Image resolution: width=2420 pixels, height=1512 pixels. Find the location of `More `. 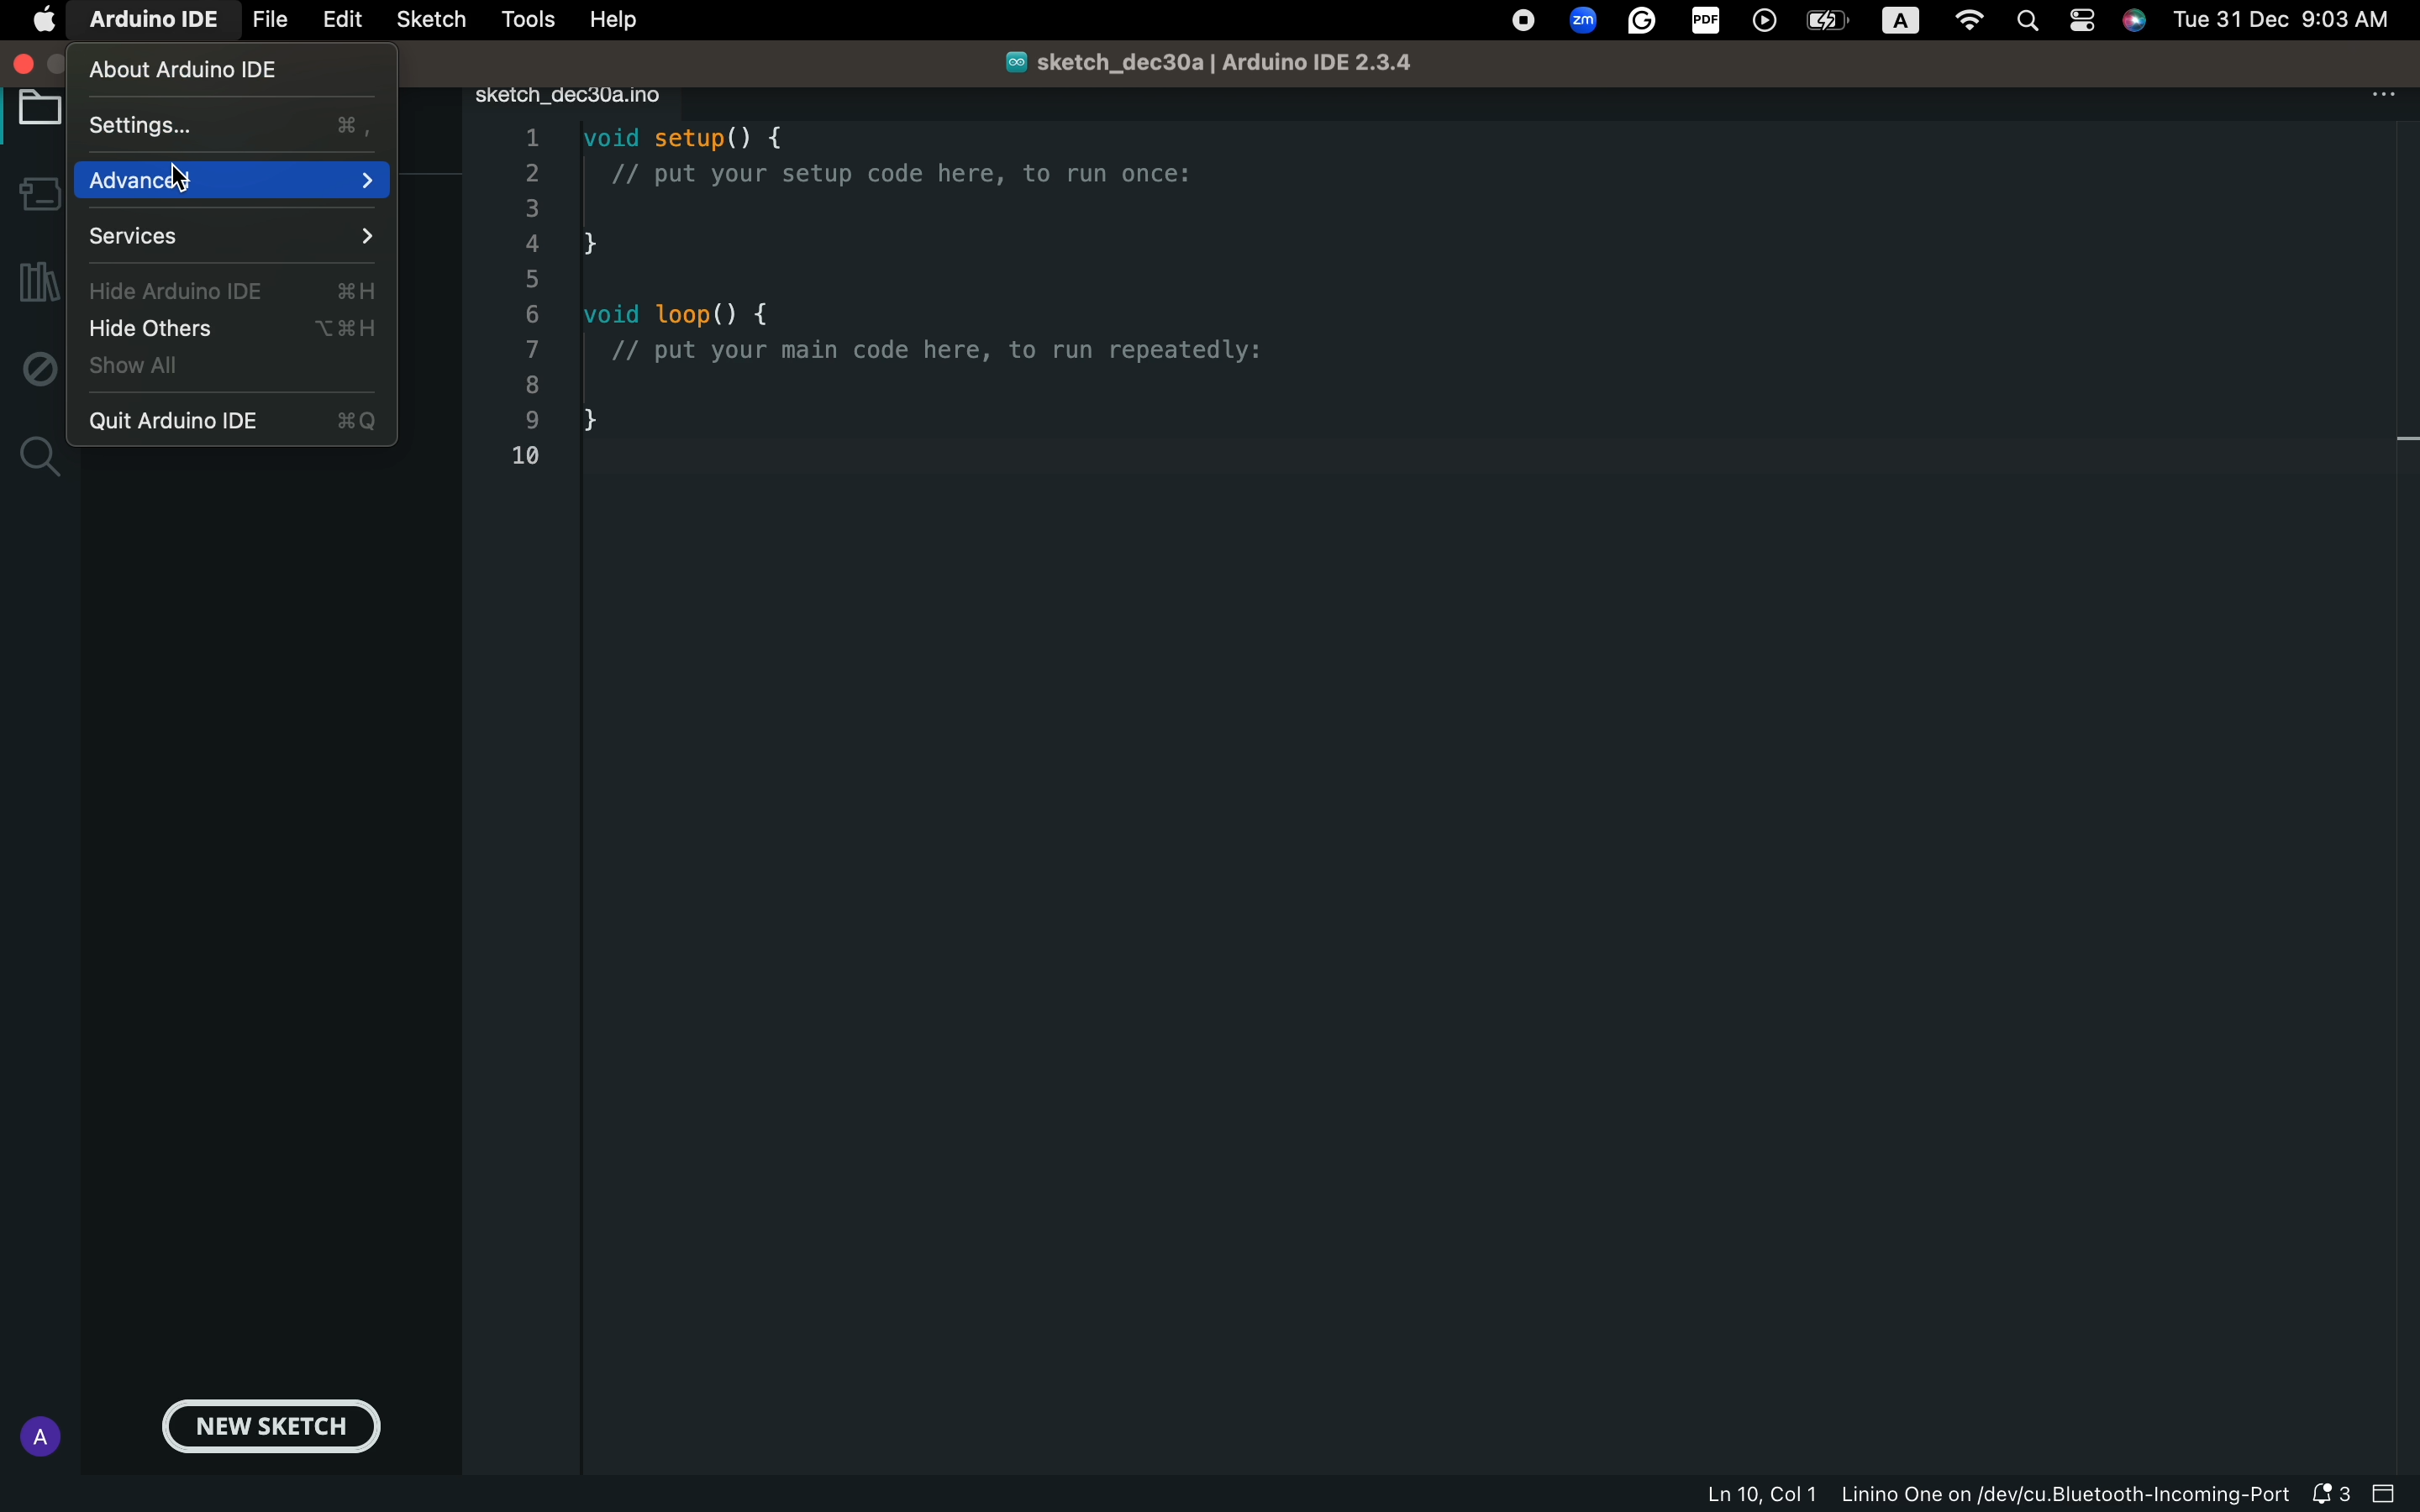

More  is located at coordinates (2381, 92).